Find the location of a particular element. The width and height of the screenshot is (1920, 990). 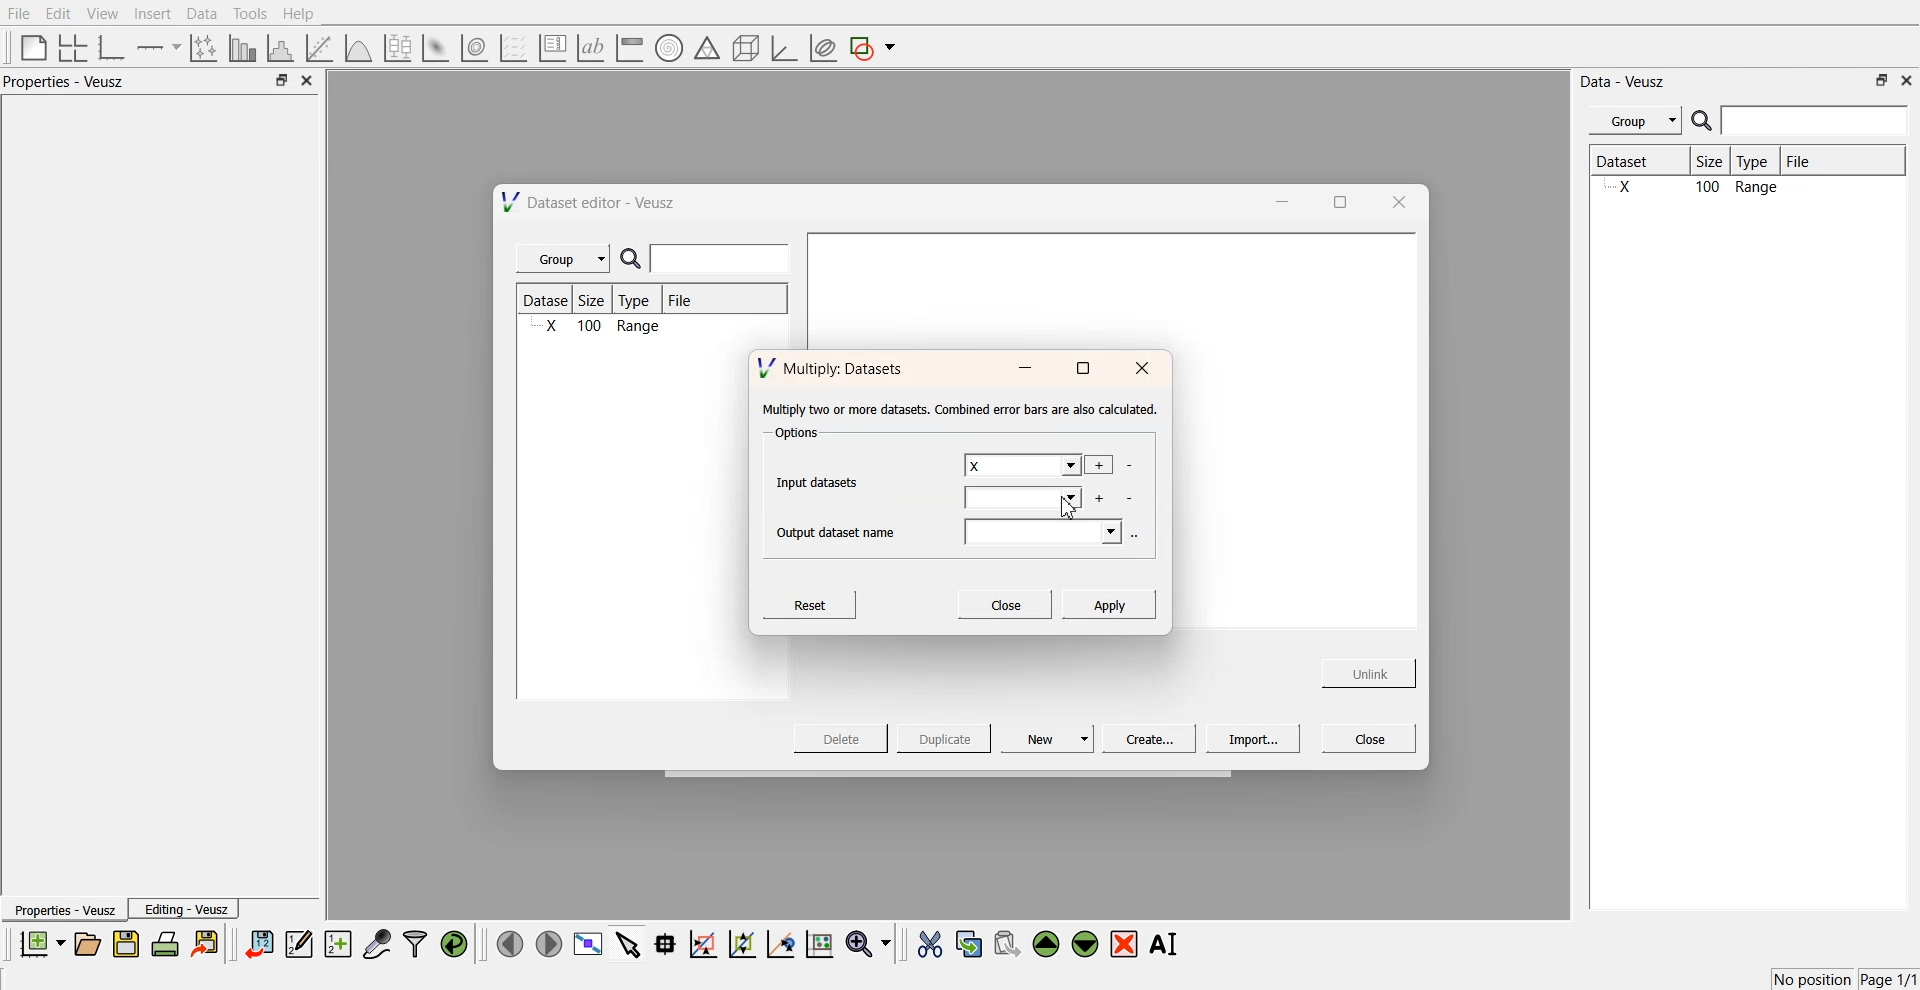

text label is located at coordinates (588, 48).